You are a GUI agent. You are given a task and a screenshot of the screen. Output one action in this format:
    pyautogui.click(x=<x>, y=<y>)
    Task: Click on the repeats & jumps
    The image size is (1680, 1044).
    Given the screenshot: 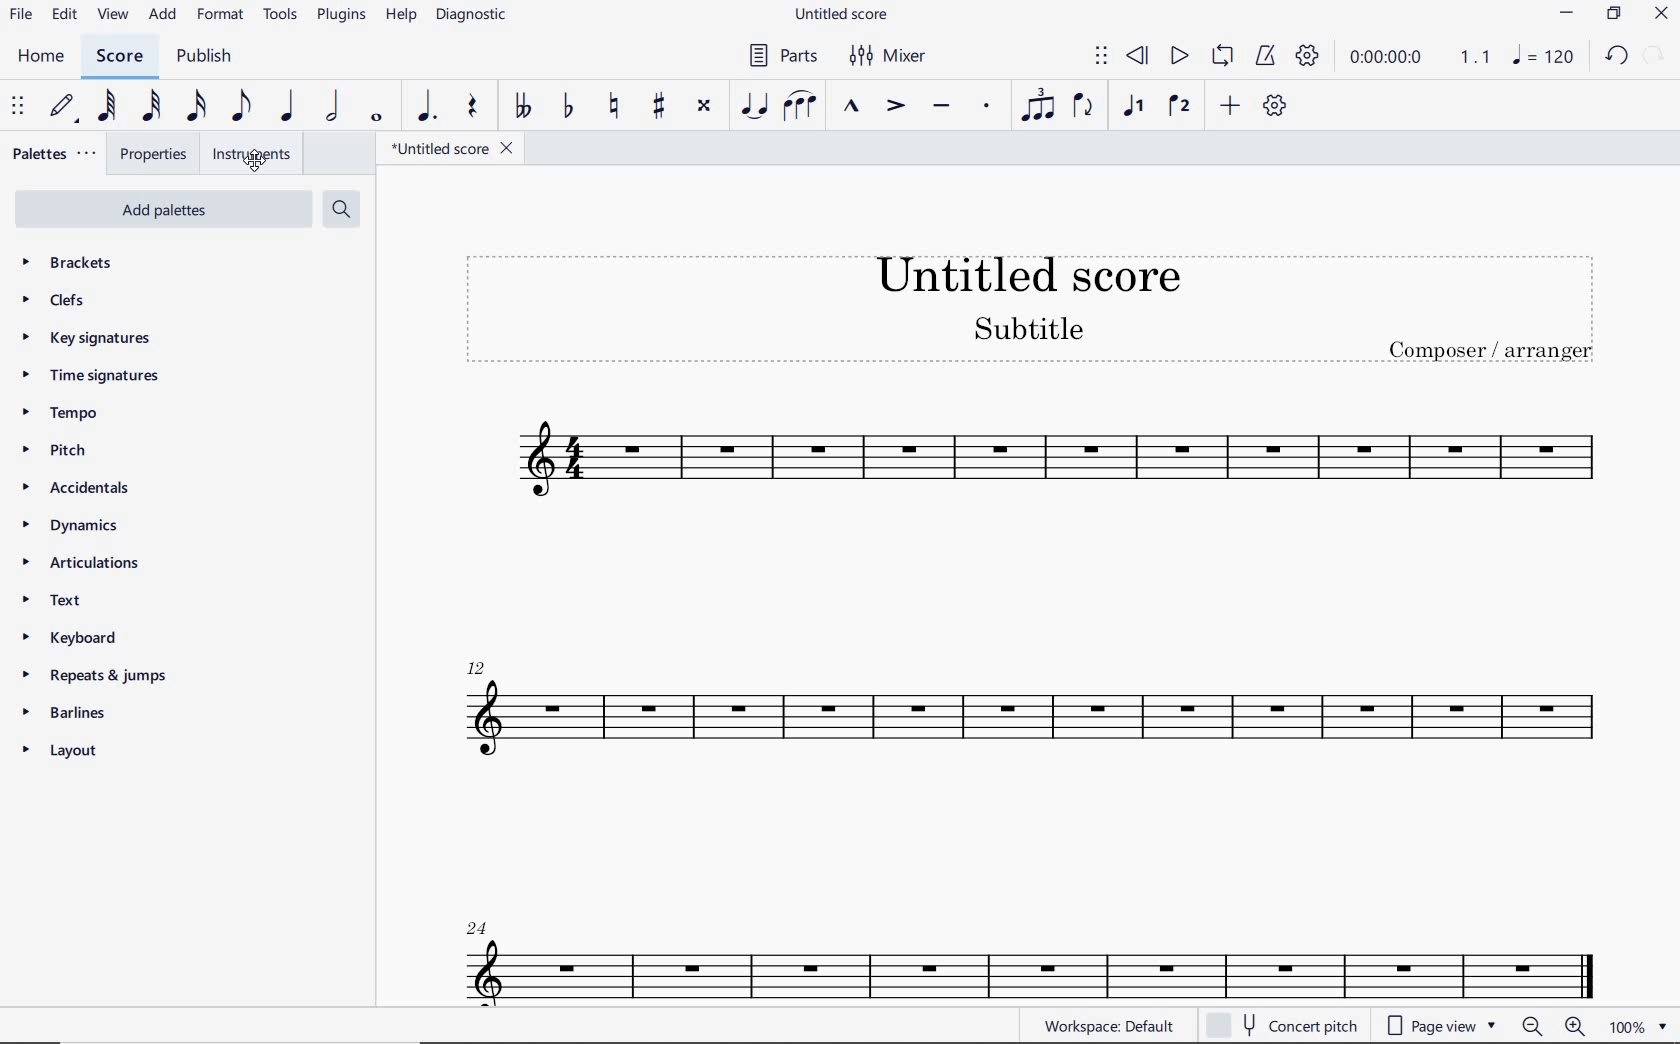 What is the action you would take?
    pyautogui.click(x=99, y=677)
    